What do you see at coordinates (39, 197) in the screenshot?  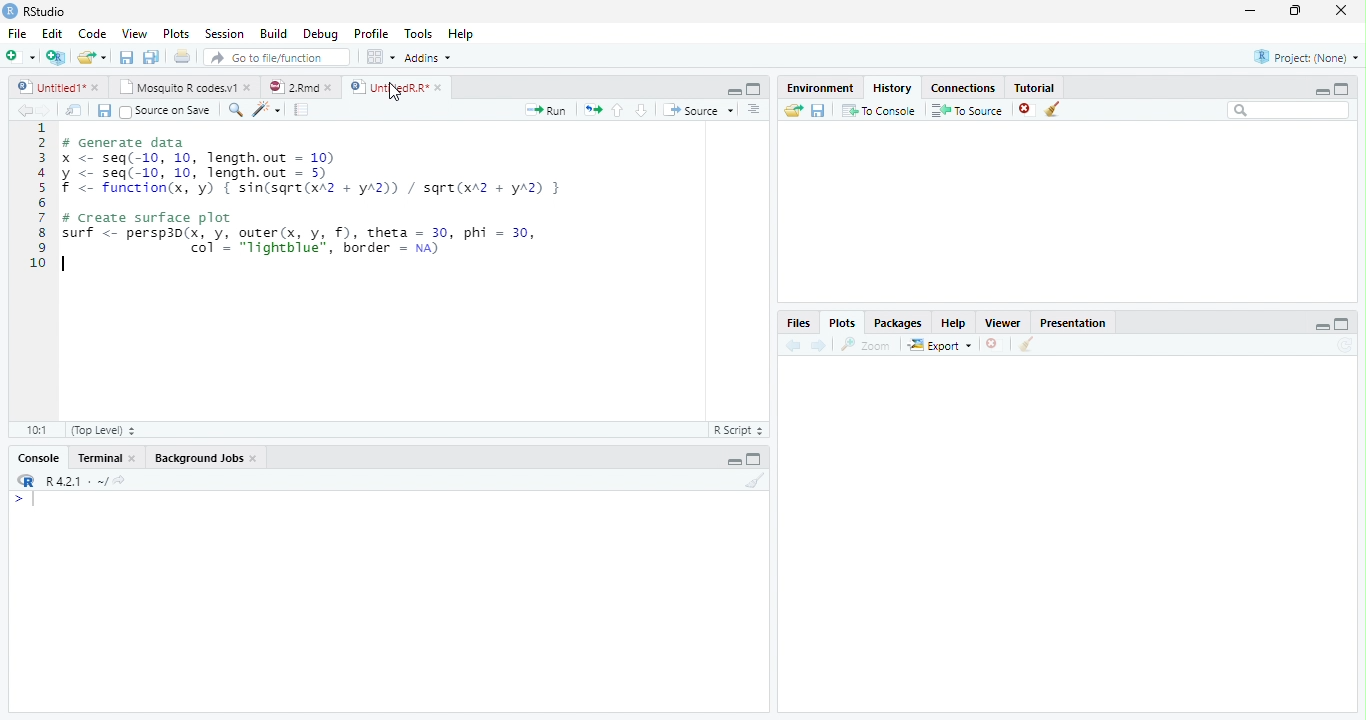 I see `Line numbers` at bounding box center [39, 197].